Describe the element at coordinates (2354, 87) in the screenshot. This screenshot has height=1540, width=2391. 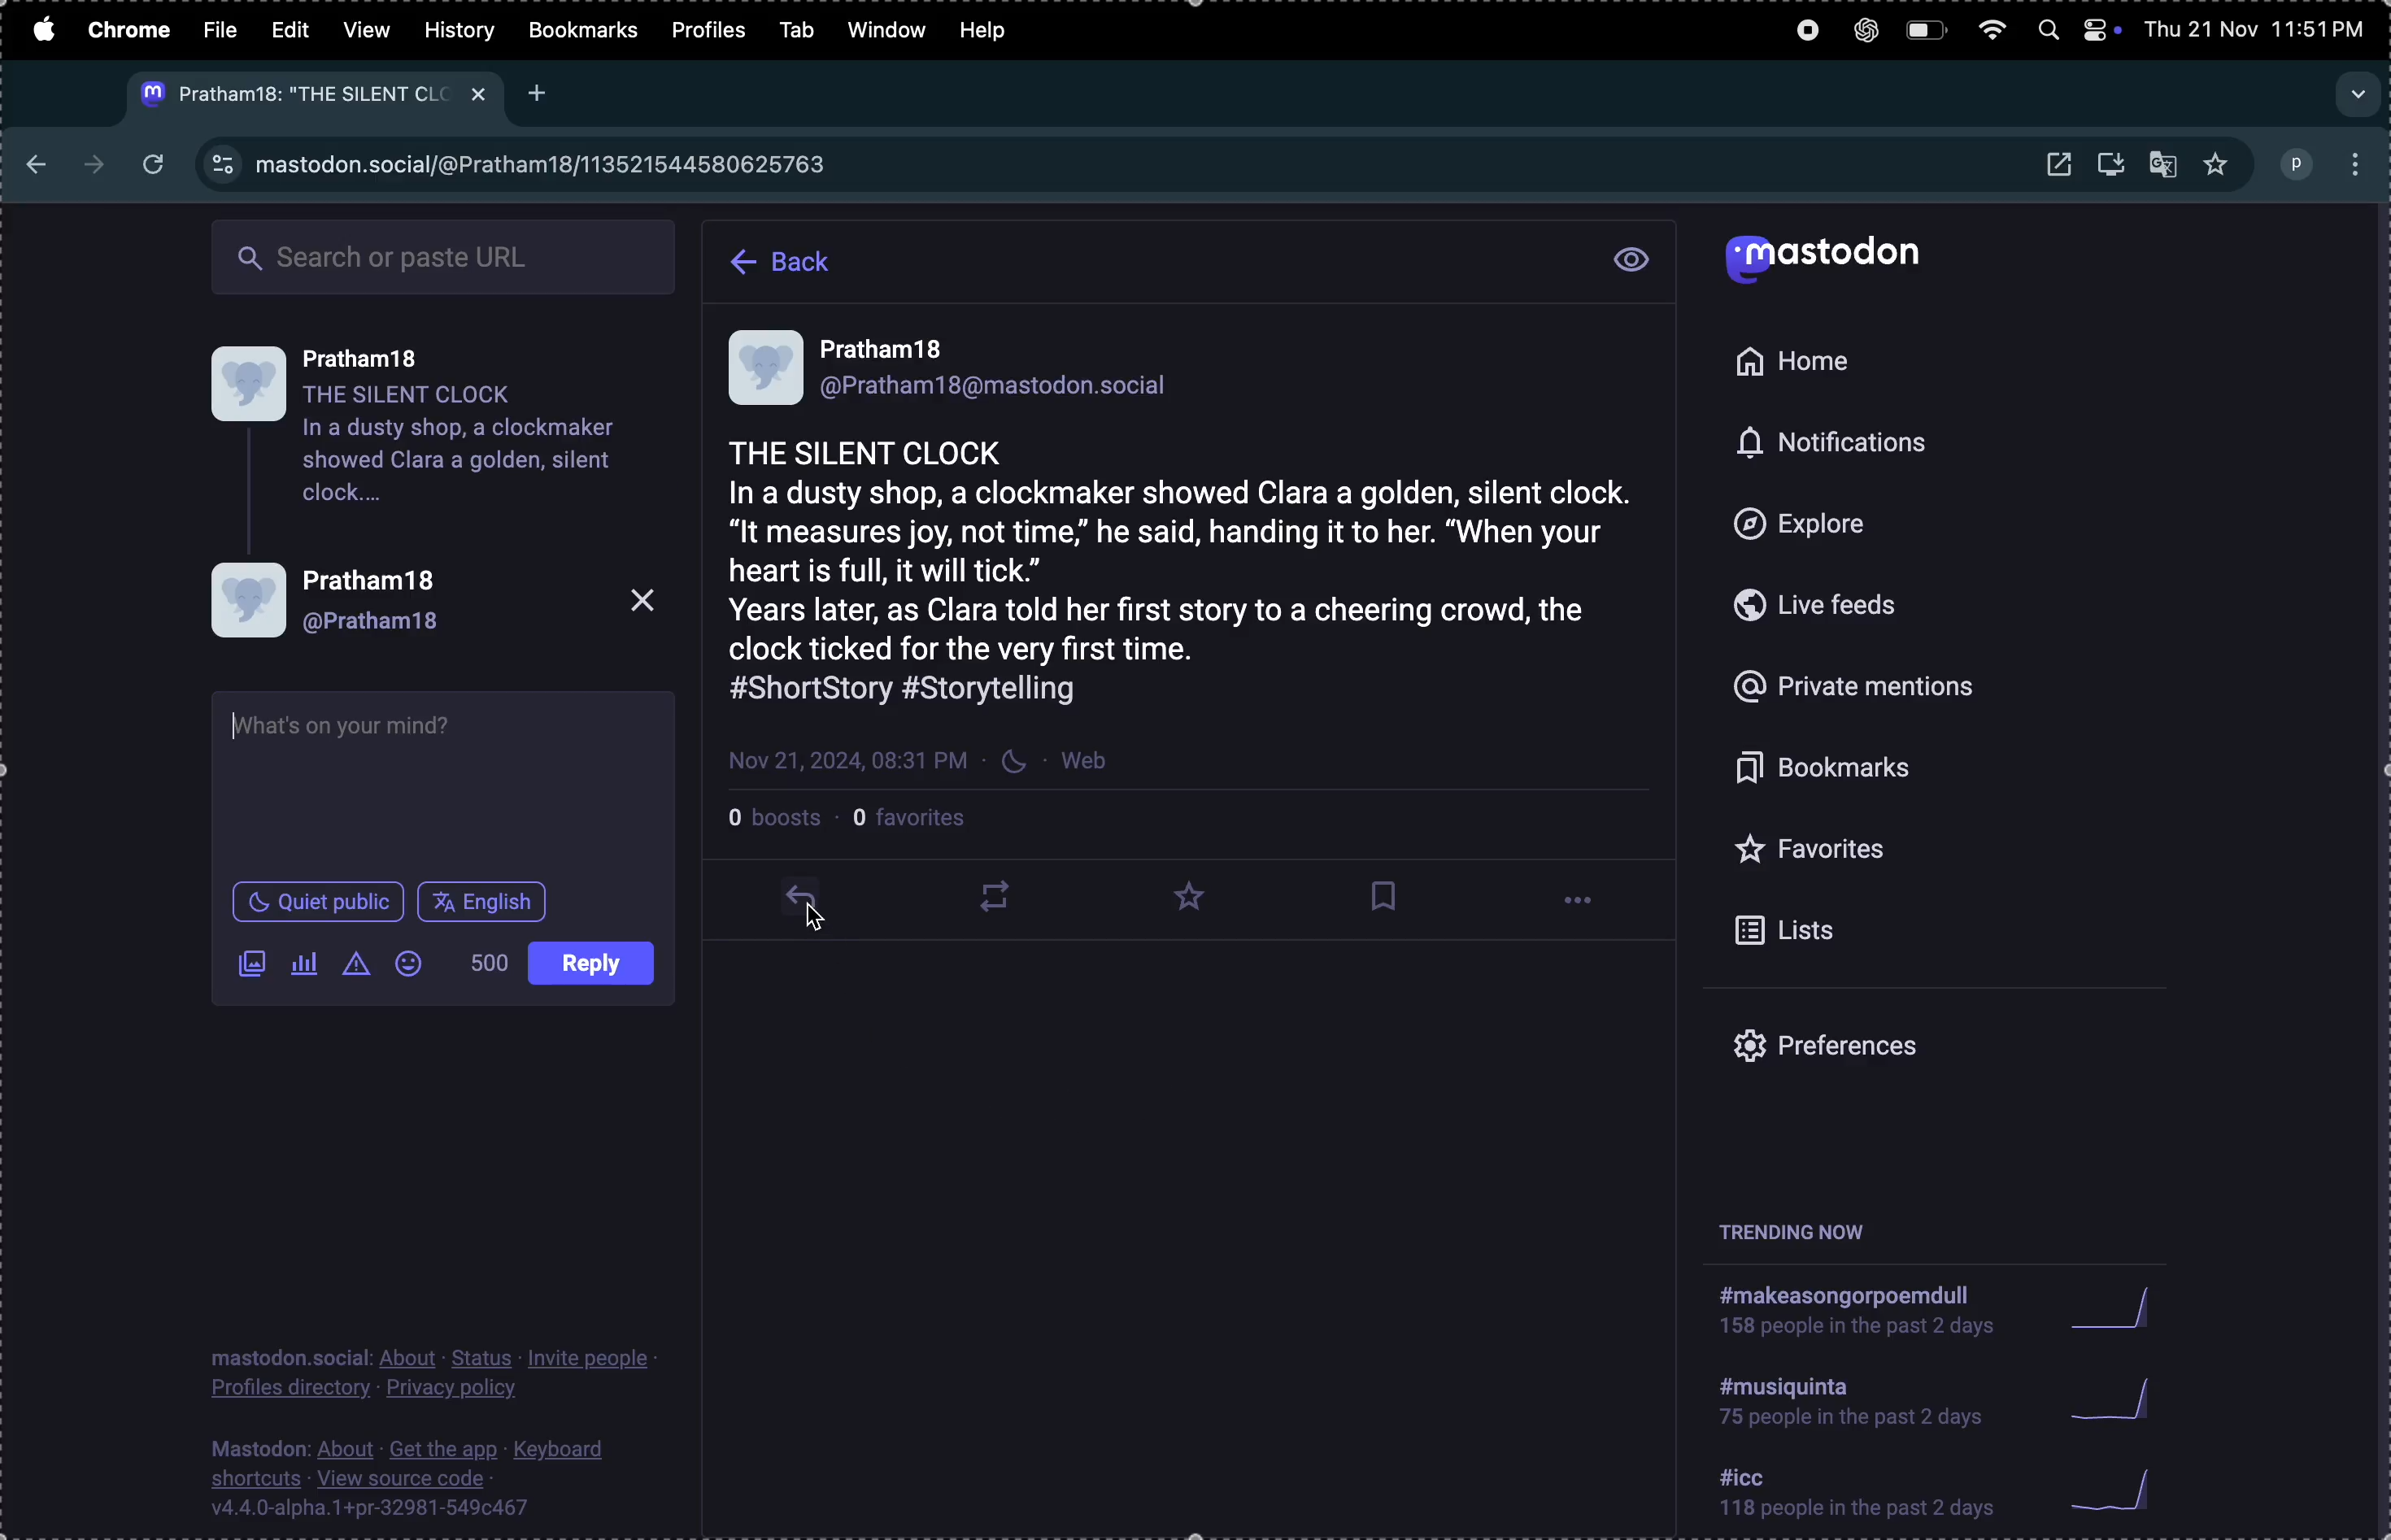
I see `search tabs` at that location.